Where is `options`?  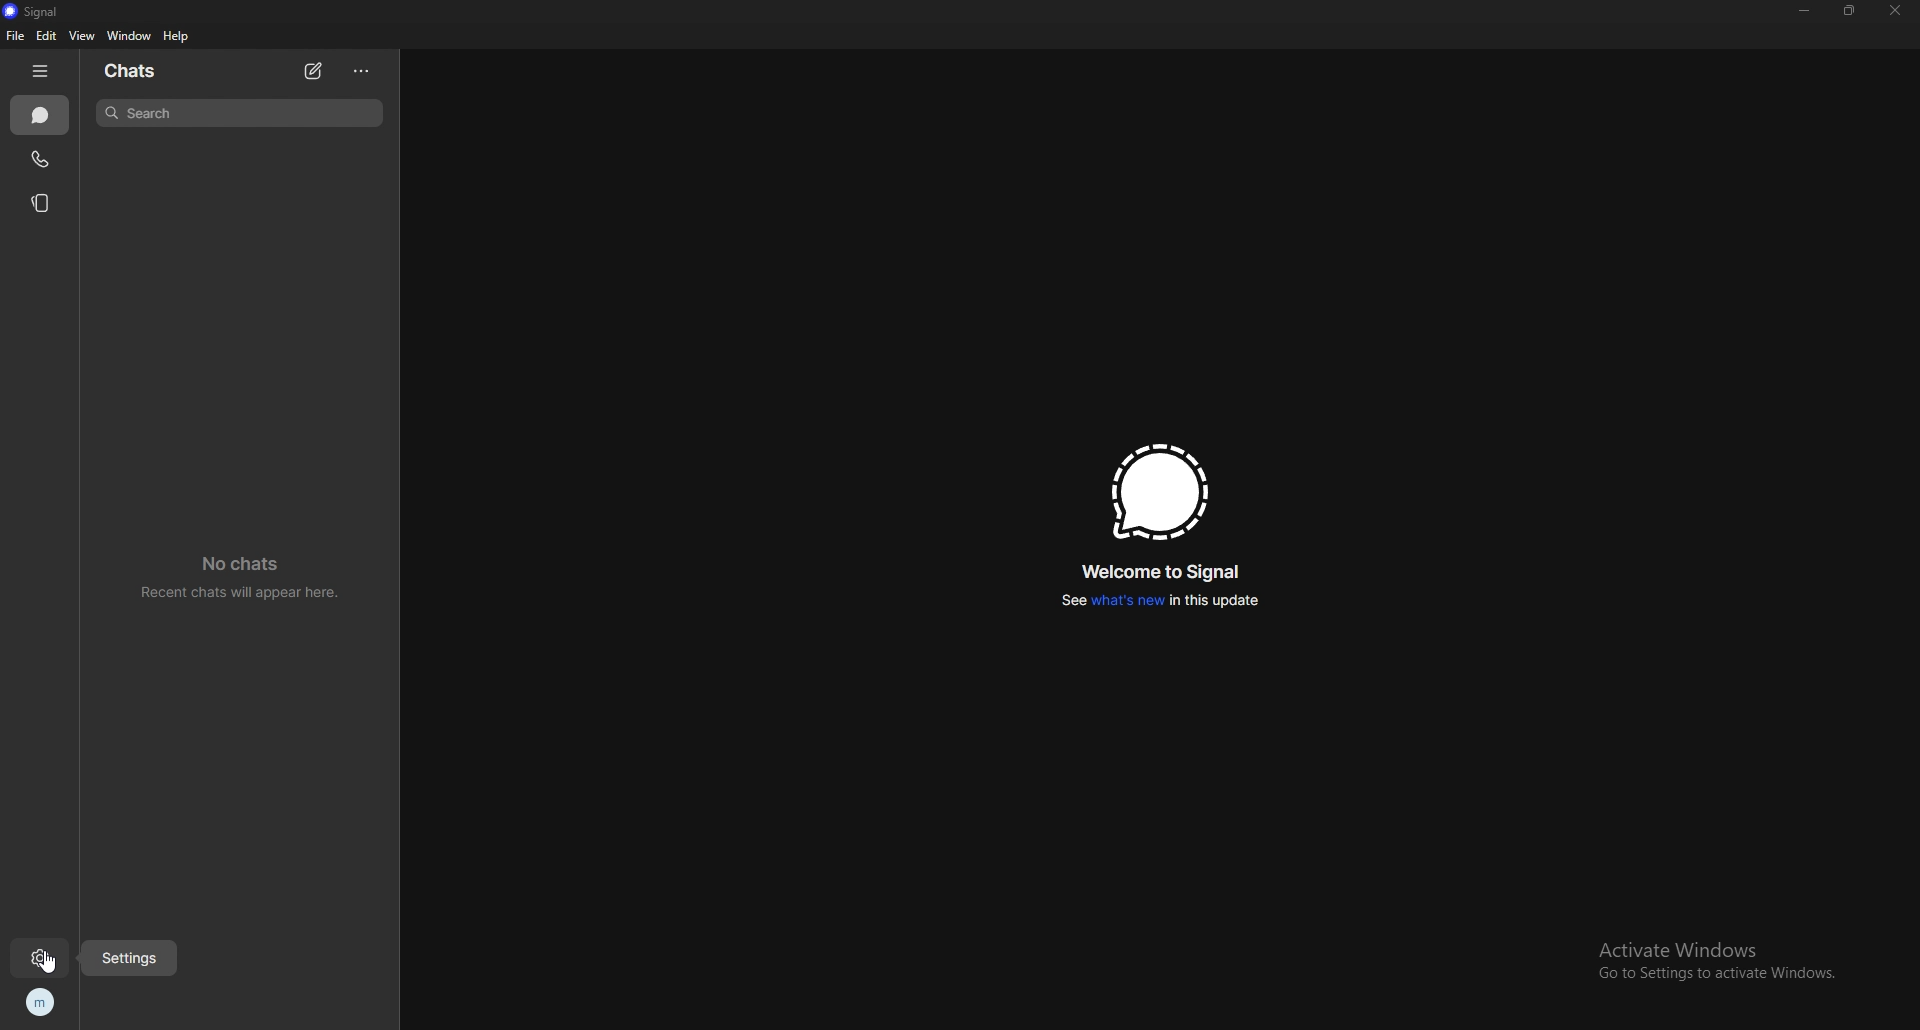 options is located at coordinates (364, 71).